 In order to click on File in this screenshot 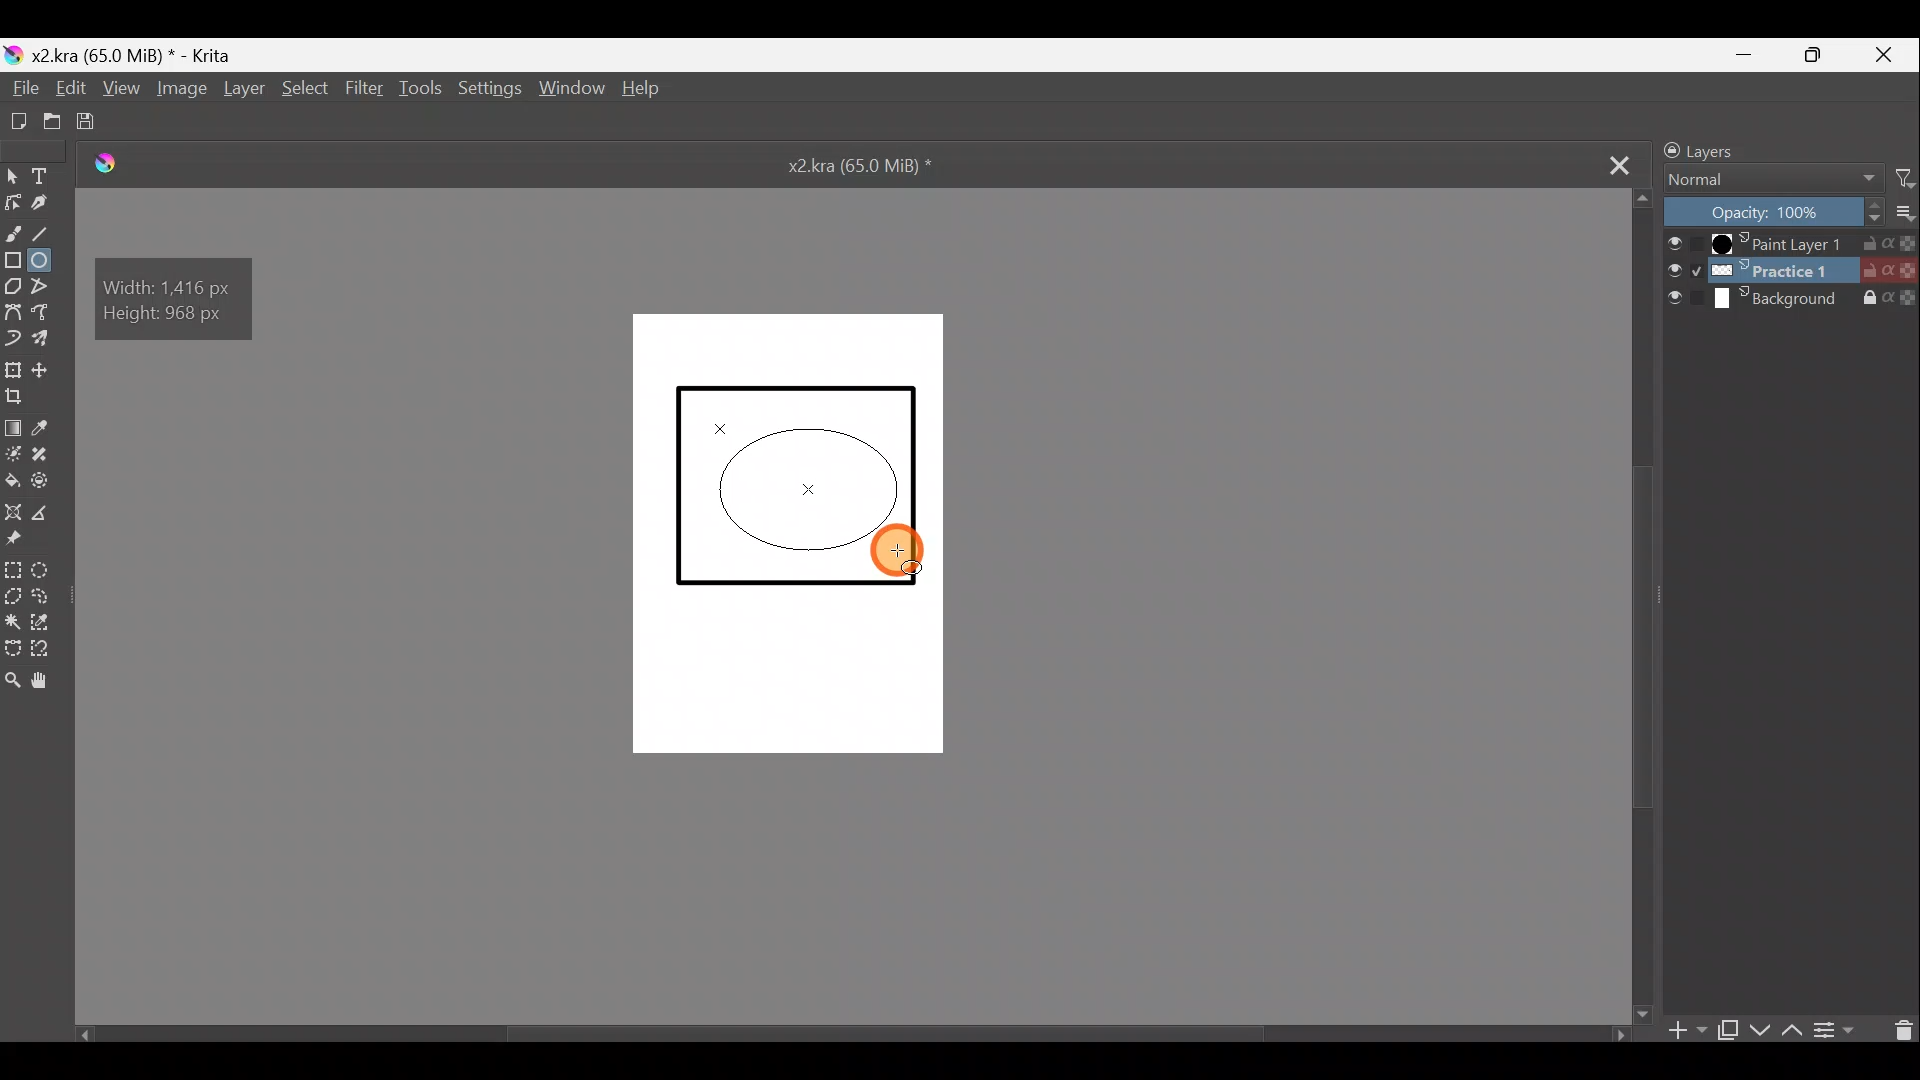, I will do `click(20, 89)`.